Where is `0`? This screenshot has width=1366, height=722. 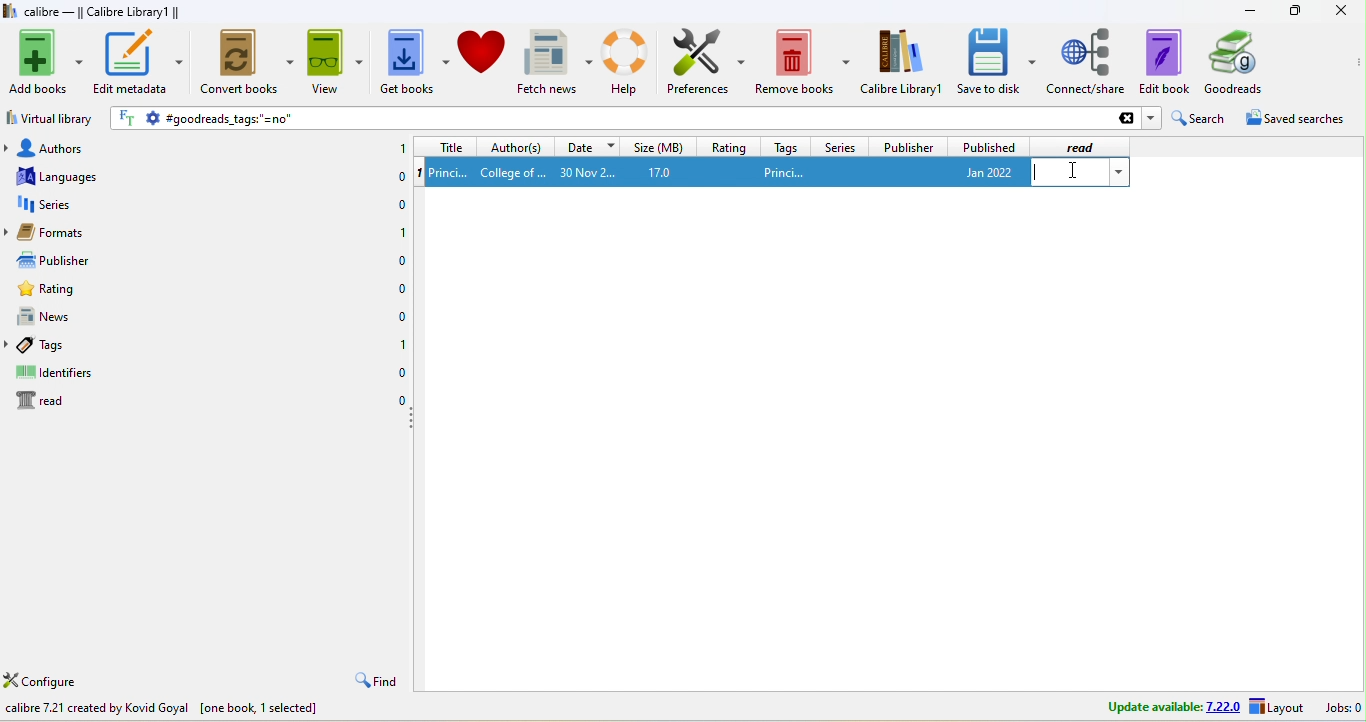 0 is located at coordinates (400, 289).